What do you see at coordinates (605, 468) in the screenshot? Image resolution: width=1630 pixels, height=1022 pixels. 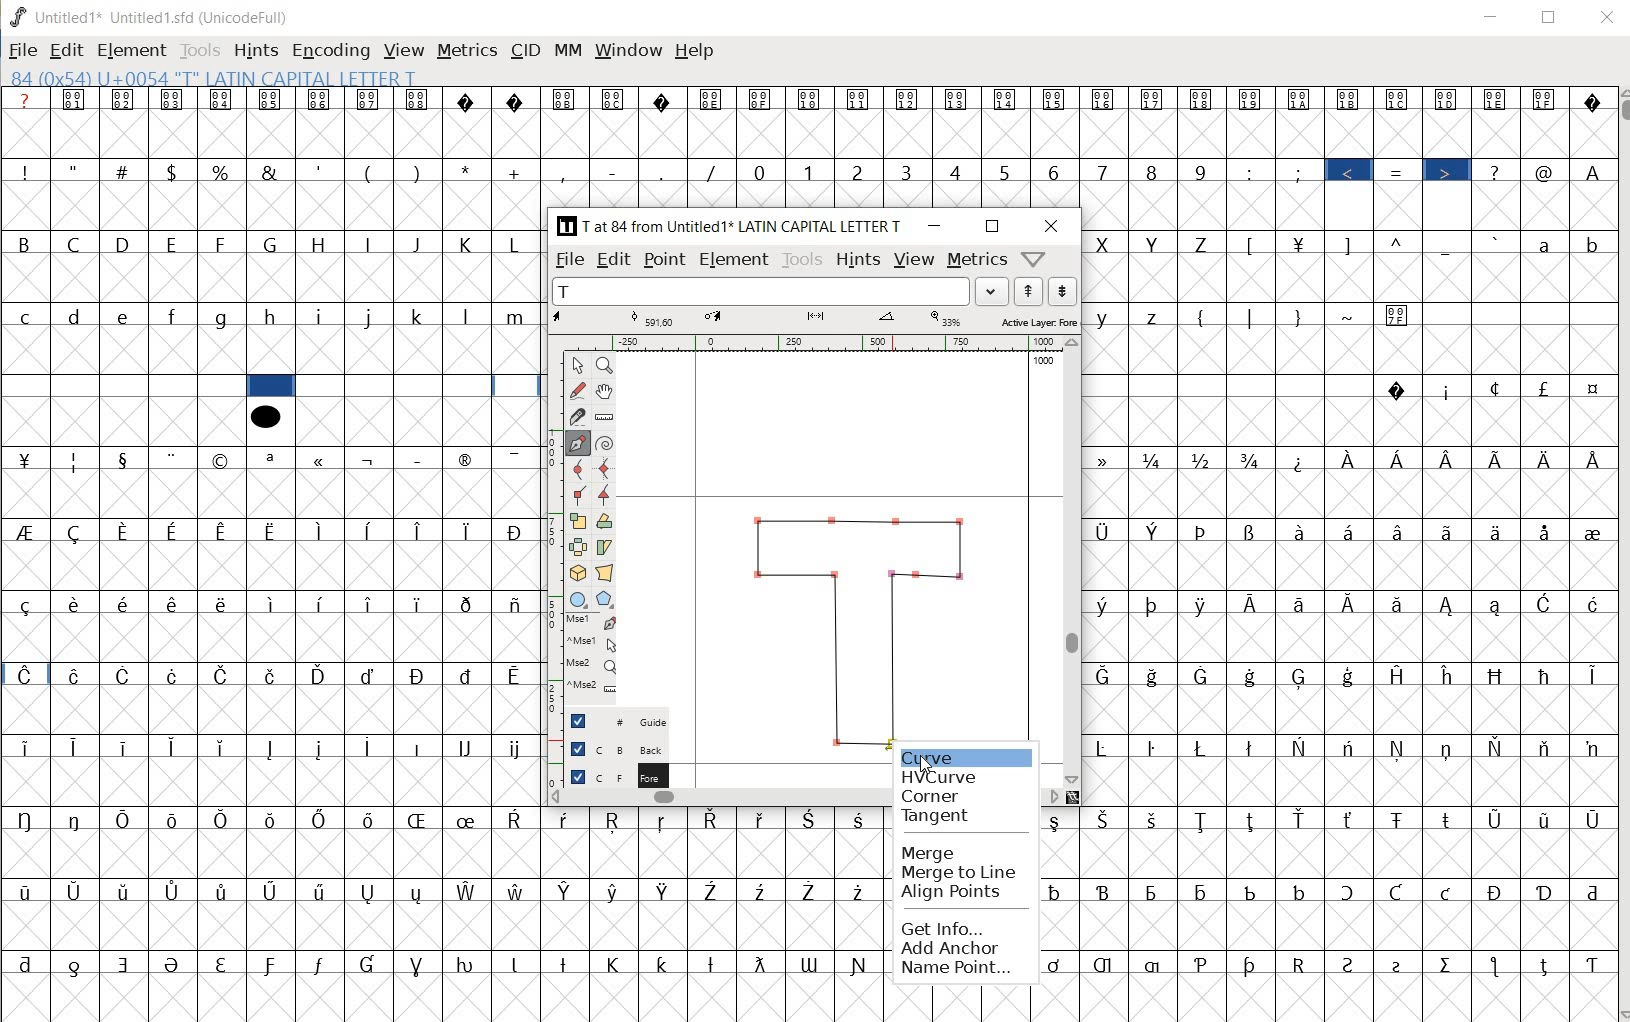 I see `HV curve` at bounding box center [605, 468].